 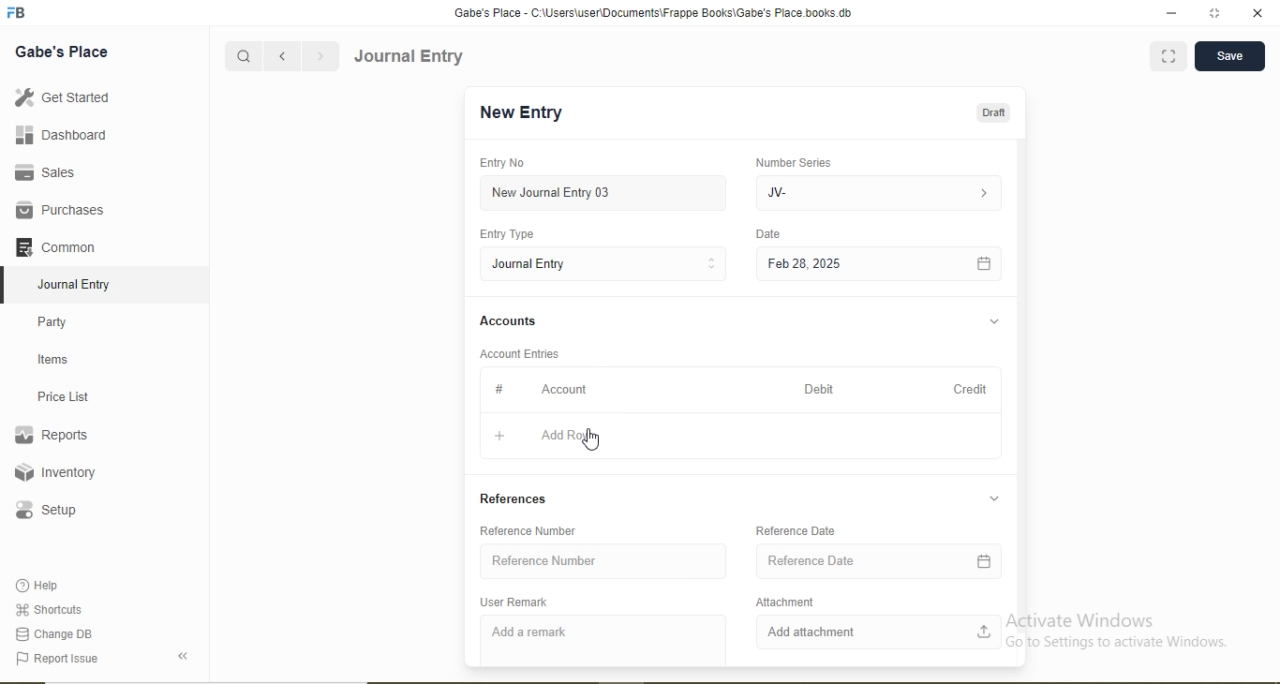 What do you see at coordinates (518, 354) in the screenshot?
I see `Account Entries` at bounding box center [518, 354].